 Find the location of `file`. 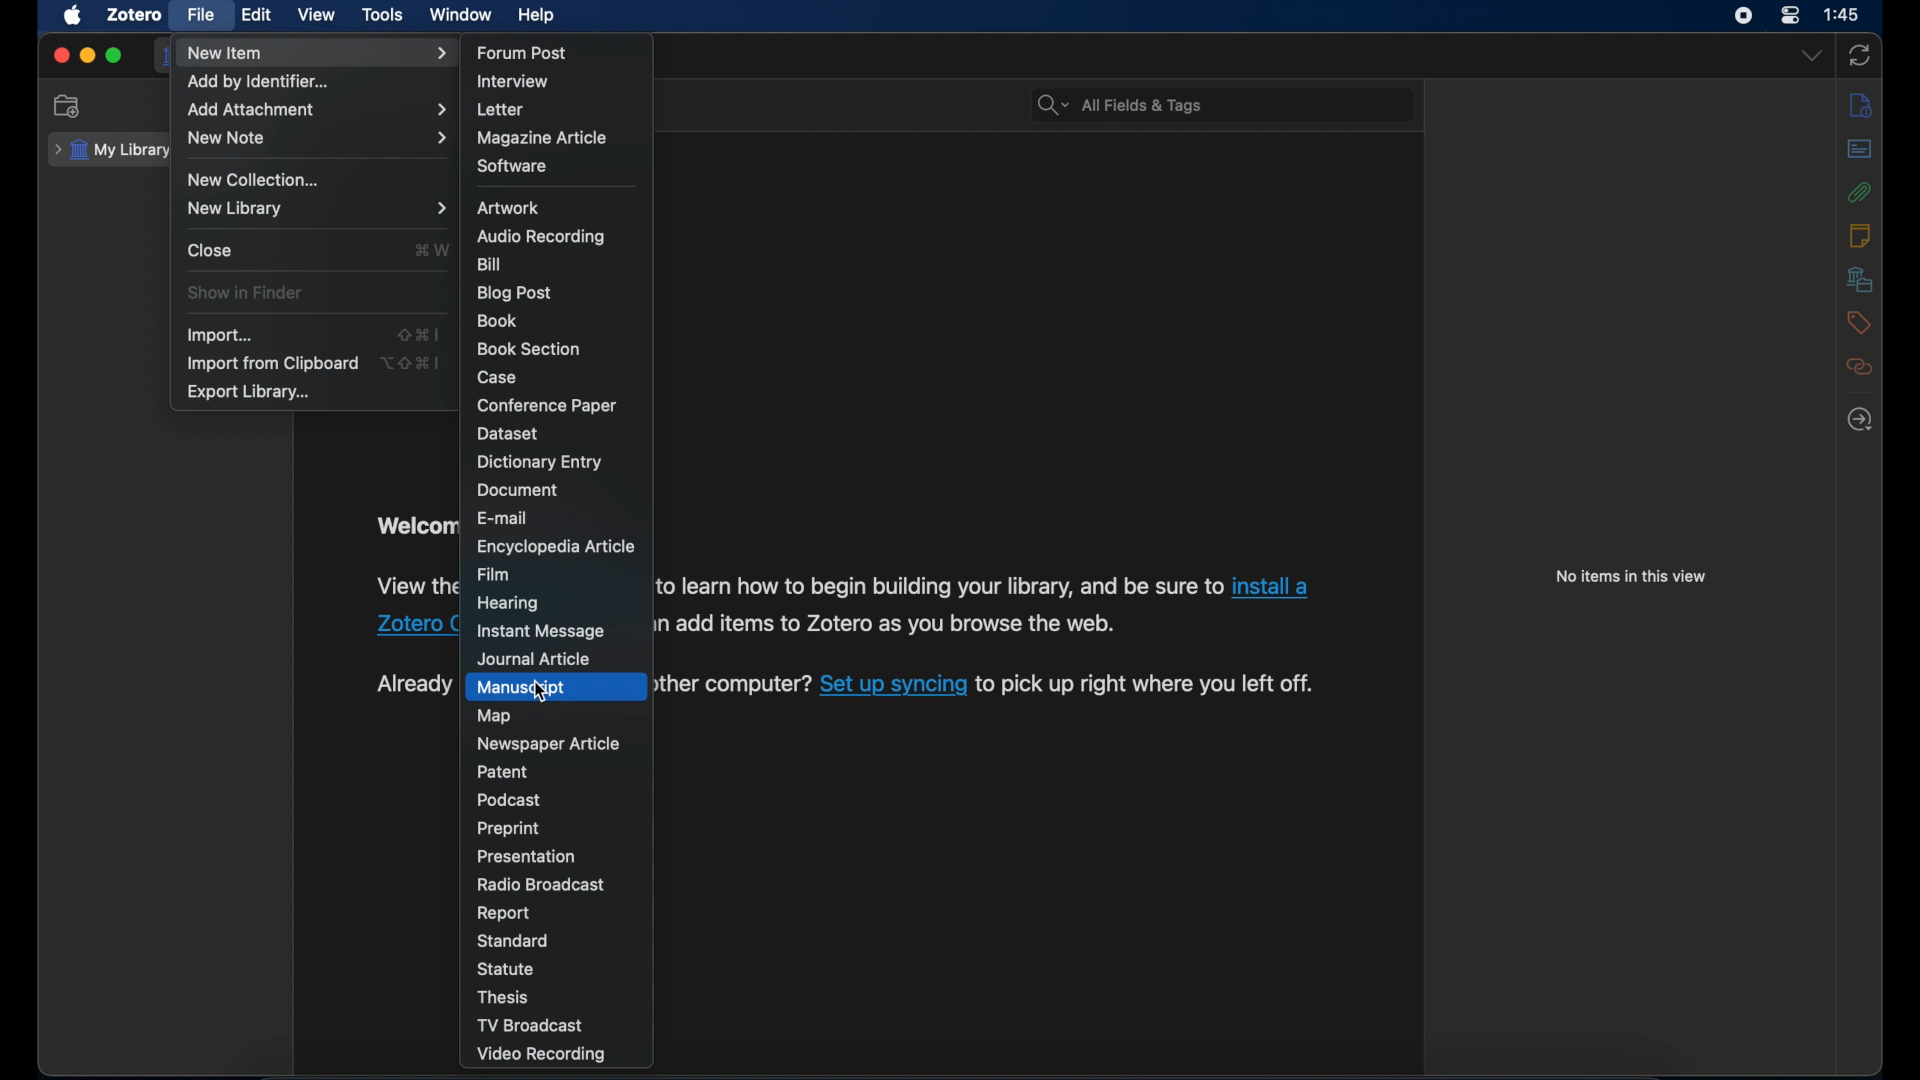

file is located at coordinates (202, 14).